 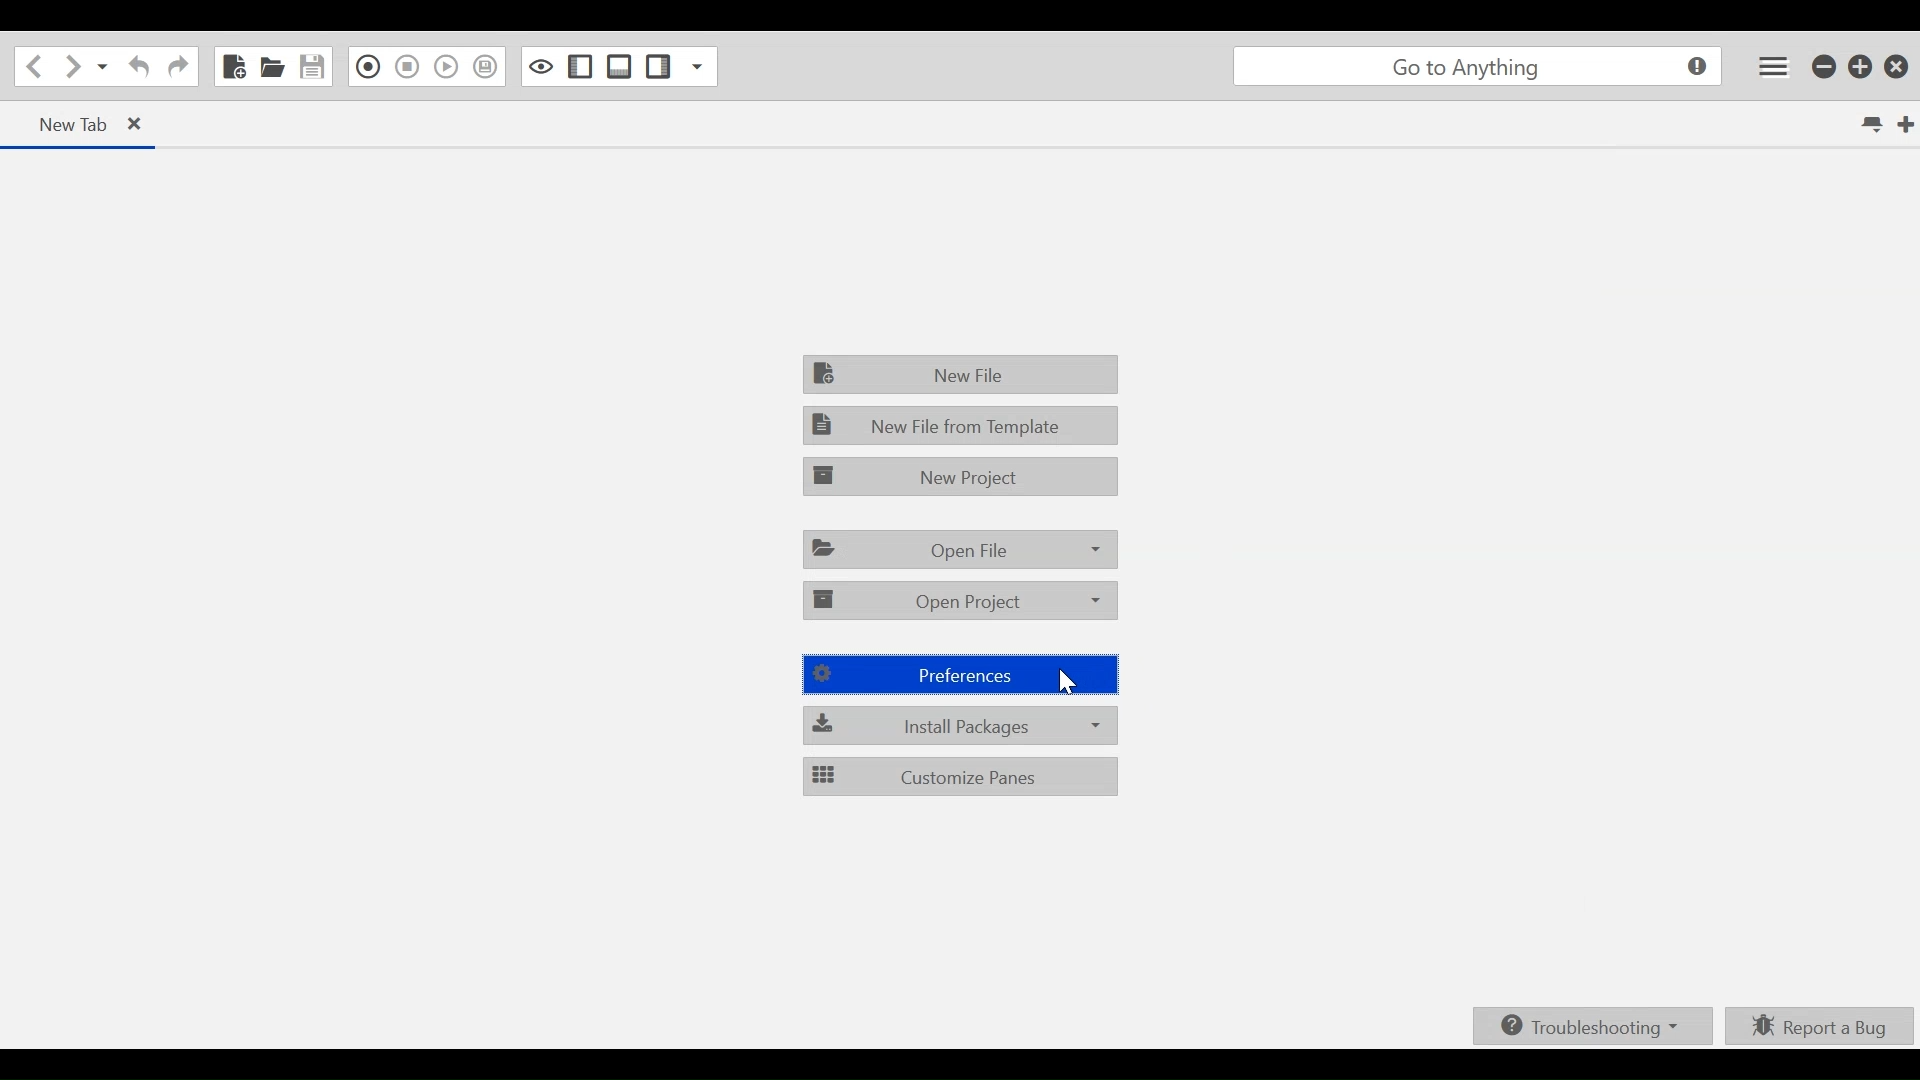 I want to click on Open File, so click(x=961, y=548).